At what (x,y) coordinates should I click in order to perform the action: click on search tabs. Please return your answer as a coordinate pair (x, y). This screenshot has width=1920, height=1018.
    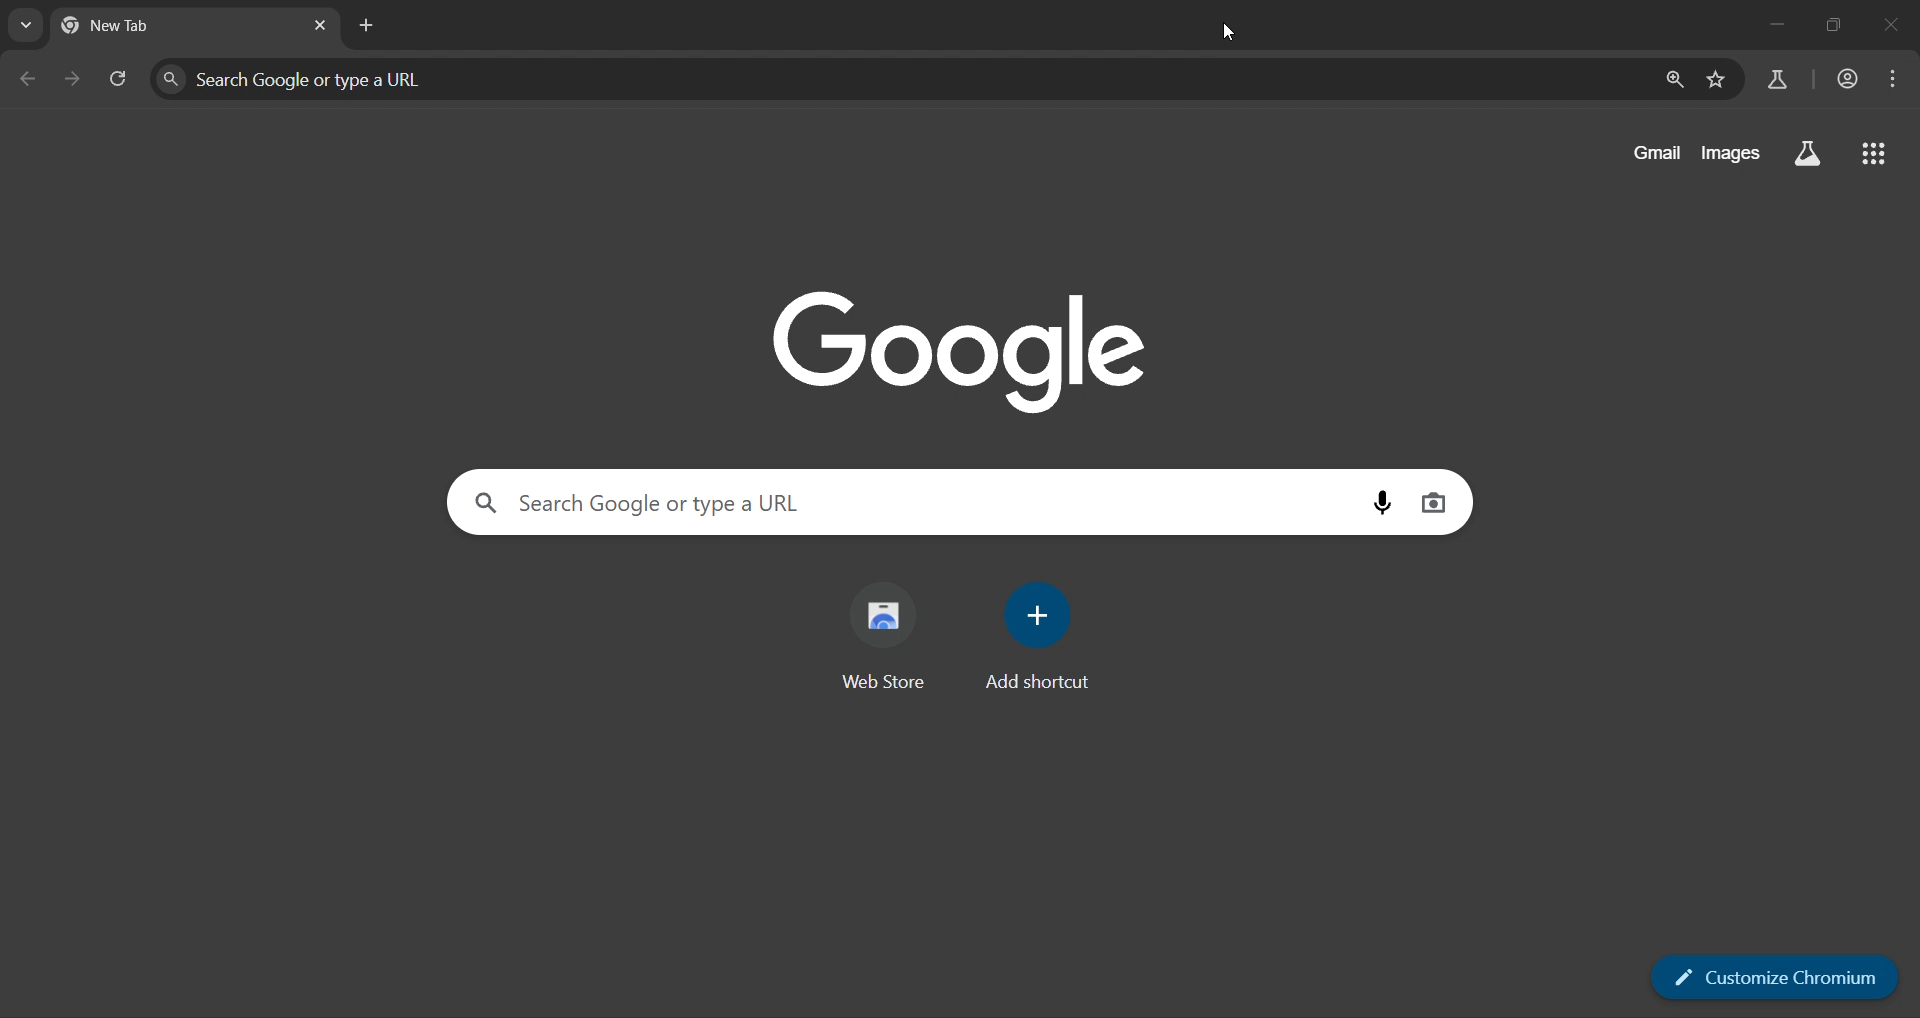
    Looking at the image, I should click on (25, 25).